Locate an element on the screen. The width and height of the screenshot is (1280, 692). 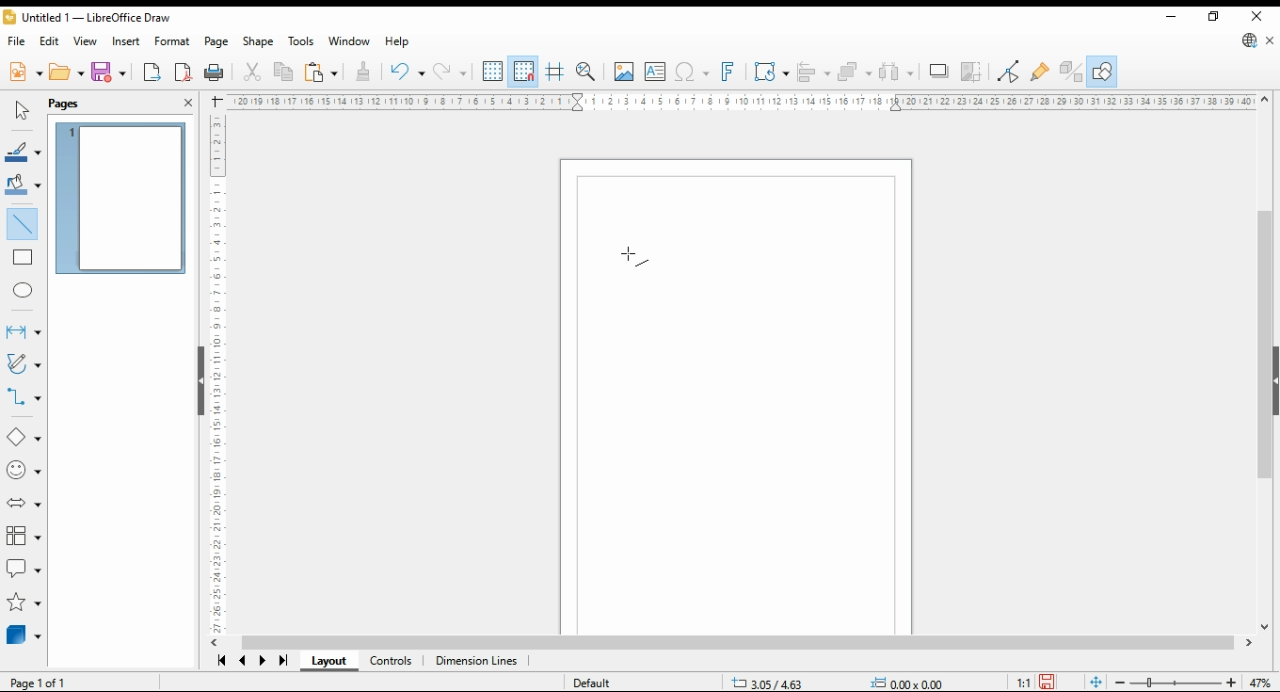
snap to grid is located at coordinates (523, 71).